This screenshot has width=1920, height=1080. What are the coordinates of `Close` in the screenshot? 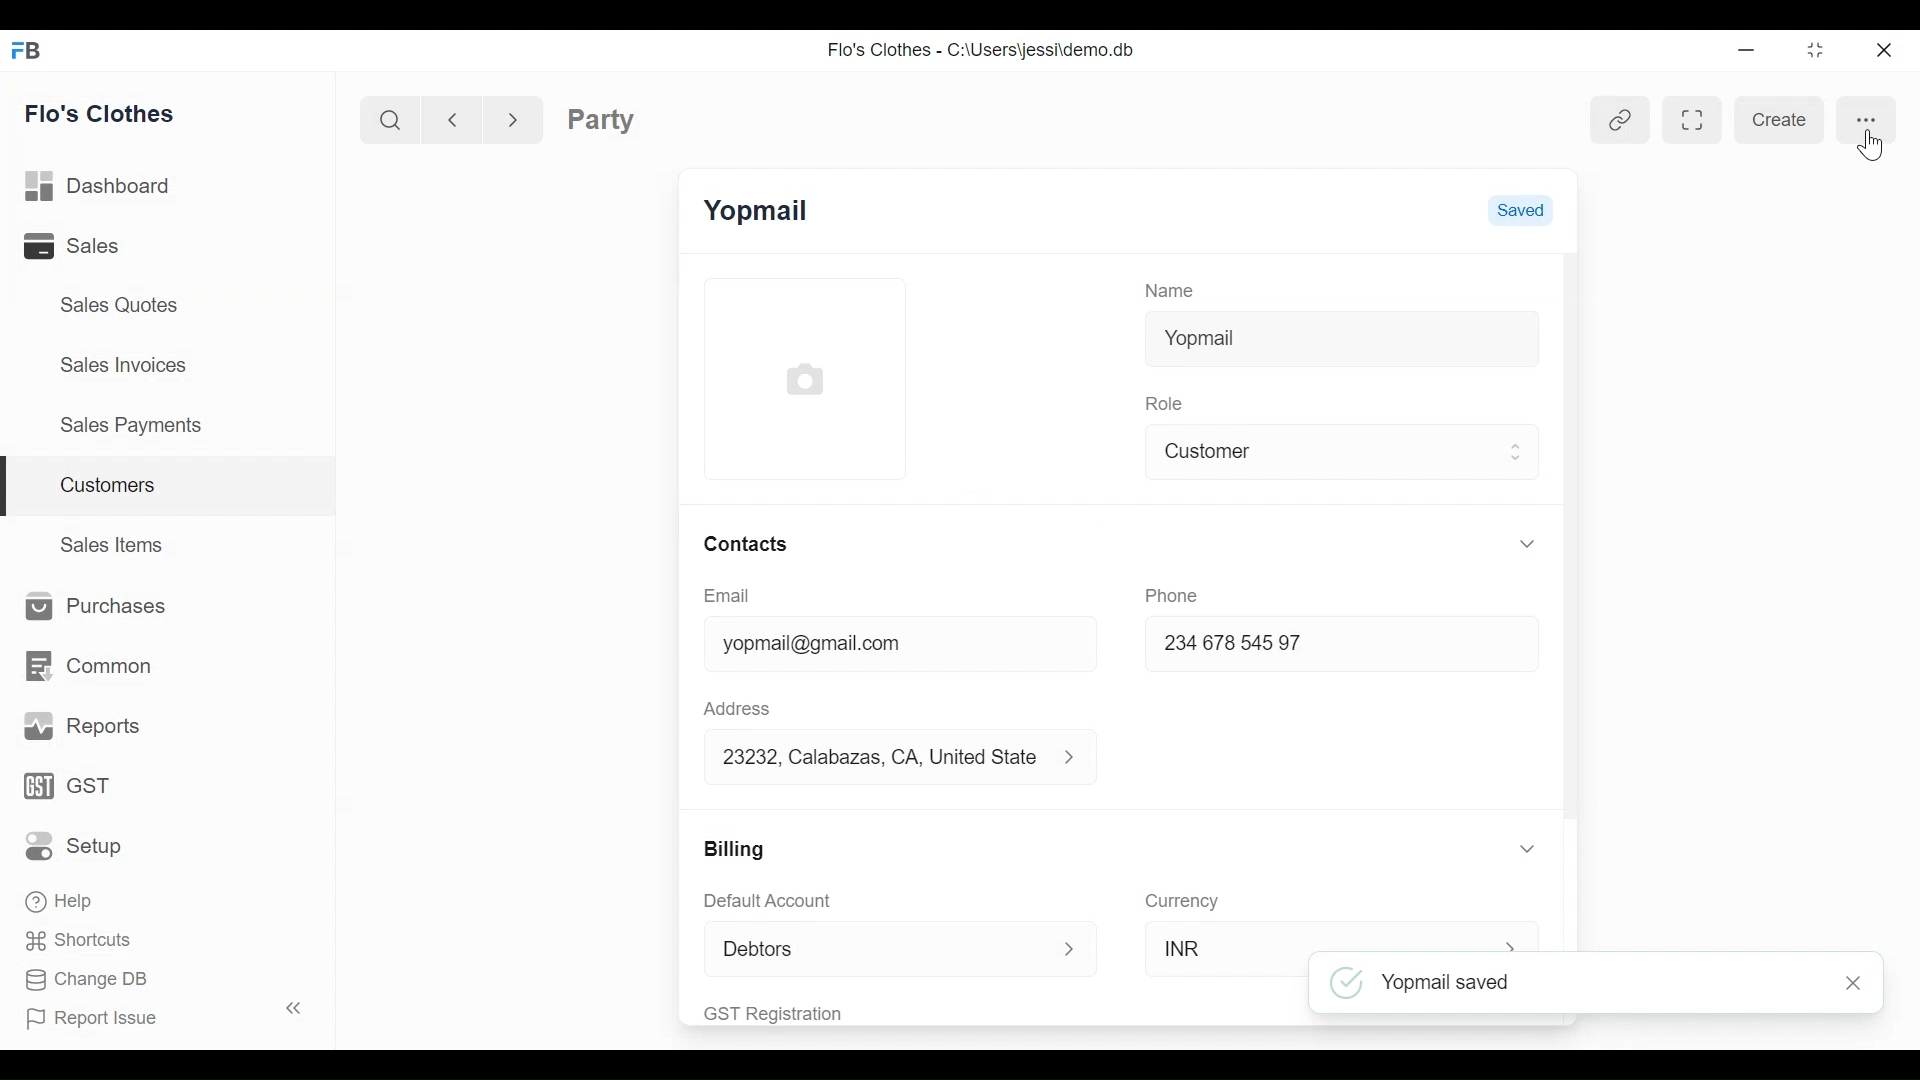 It's located at (1881, 49).